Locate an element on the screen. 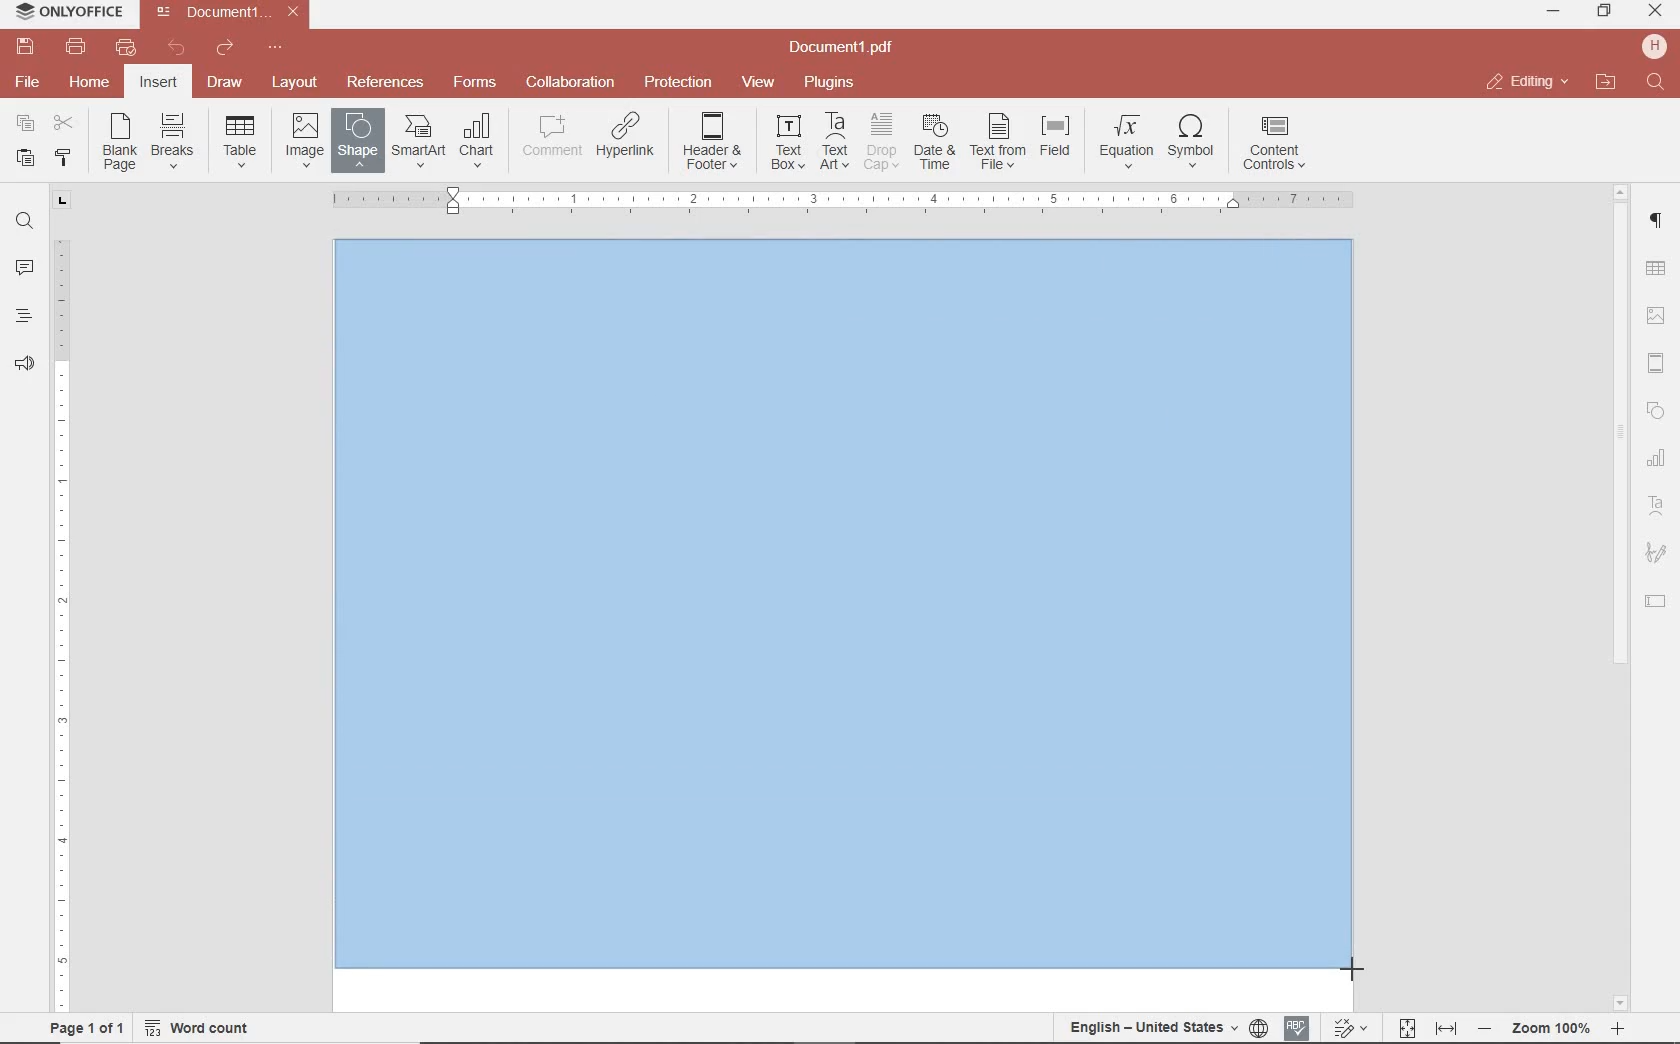  INSERT SYMBOL is located at coordinates (1191, 140).